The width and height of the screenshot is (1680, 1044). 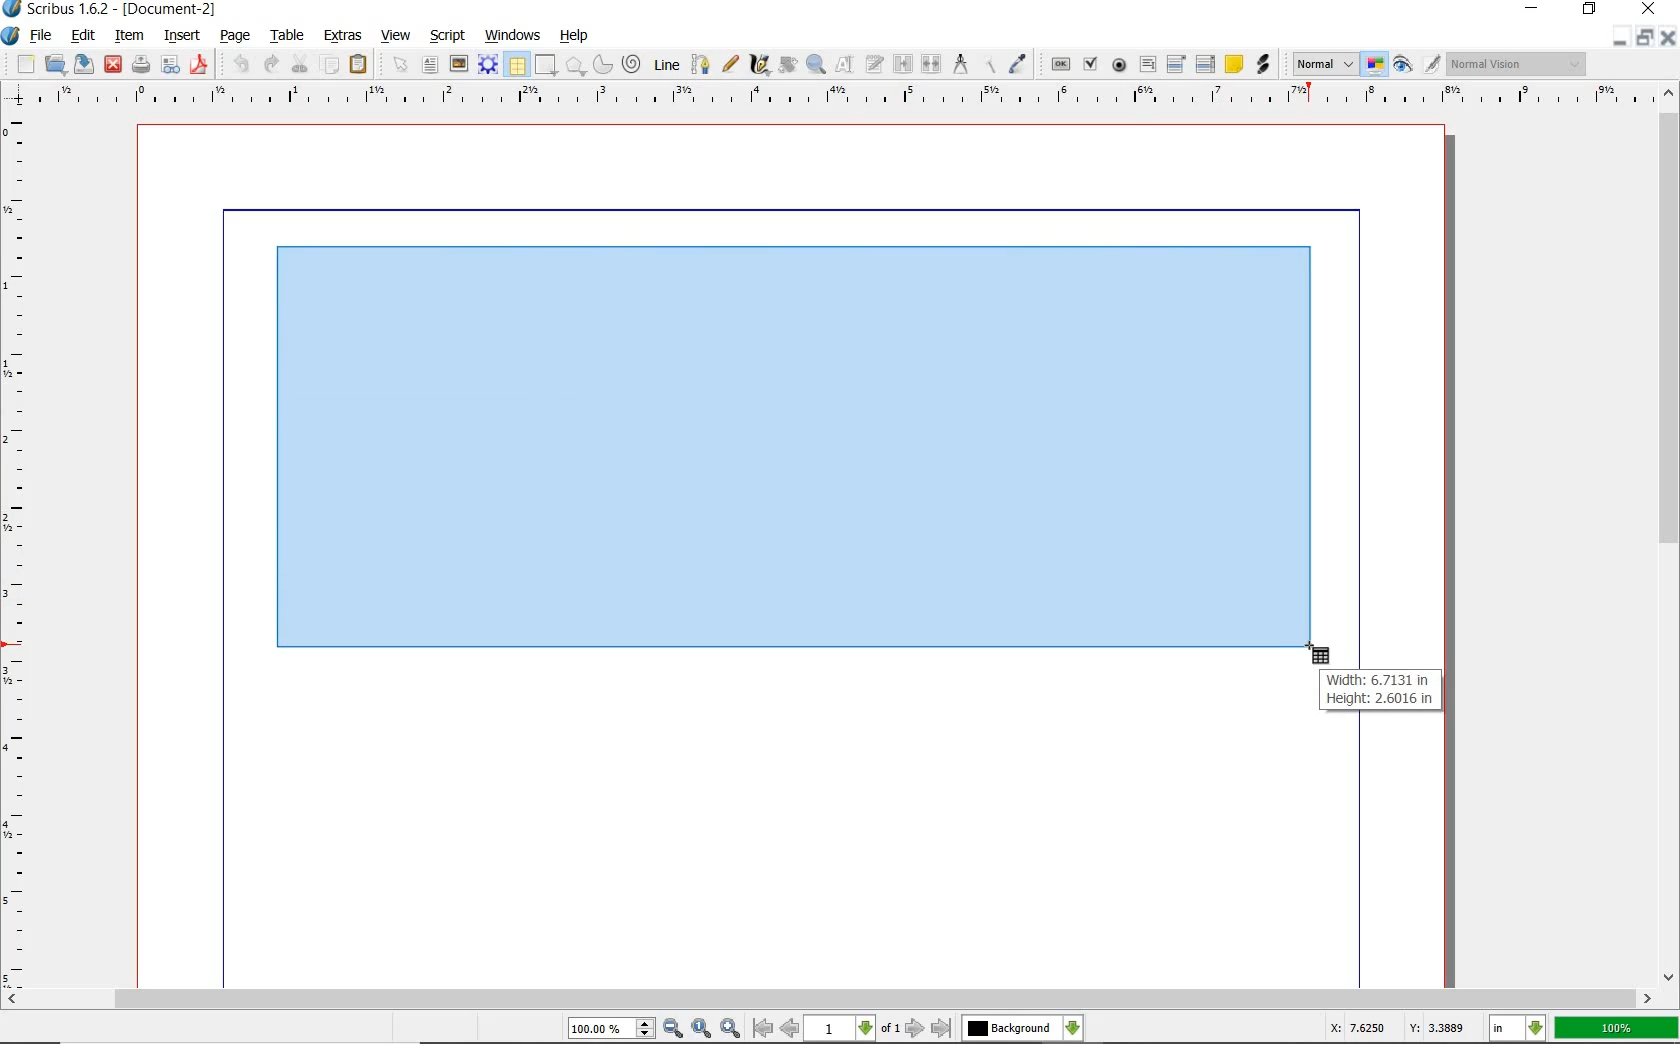 What do you see at coordinates (517, 65) in the screenshot?
I see `table` at bounding box center [517, 65].